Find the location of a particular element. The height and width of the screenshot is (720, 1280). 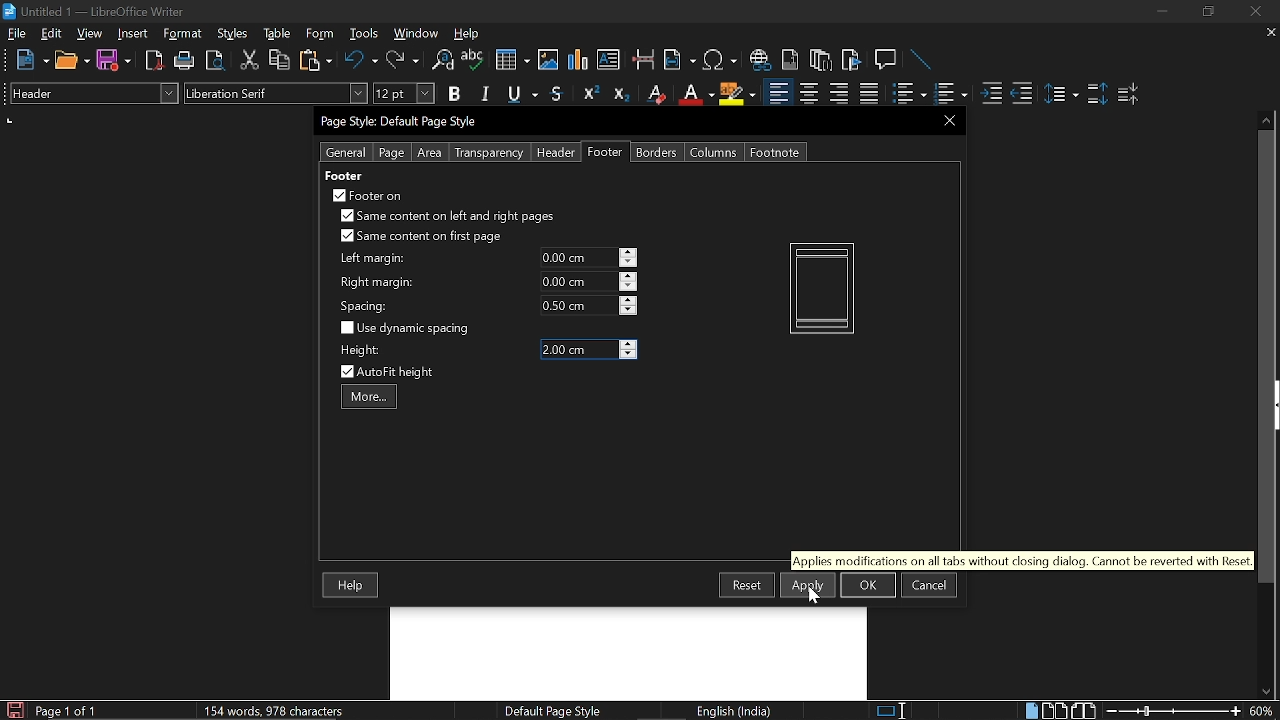

export as PDF is located at coordinates (155, 62).